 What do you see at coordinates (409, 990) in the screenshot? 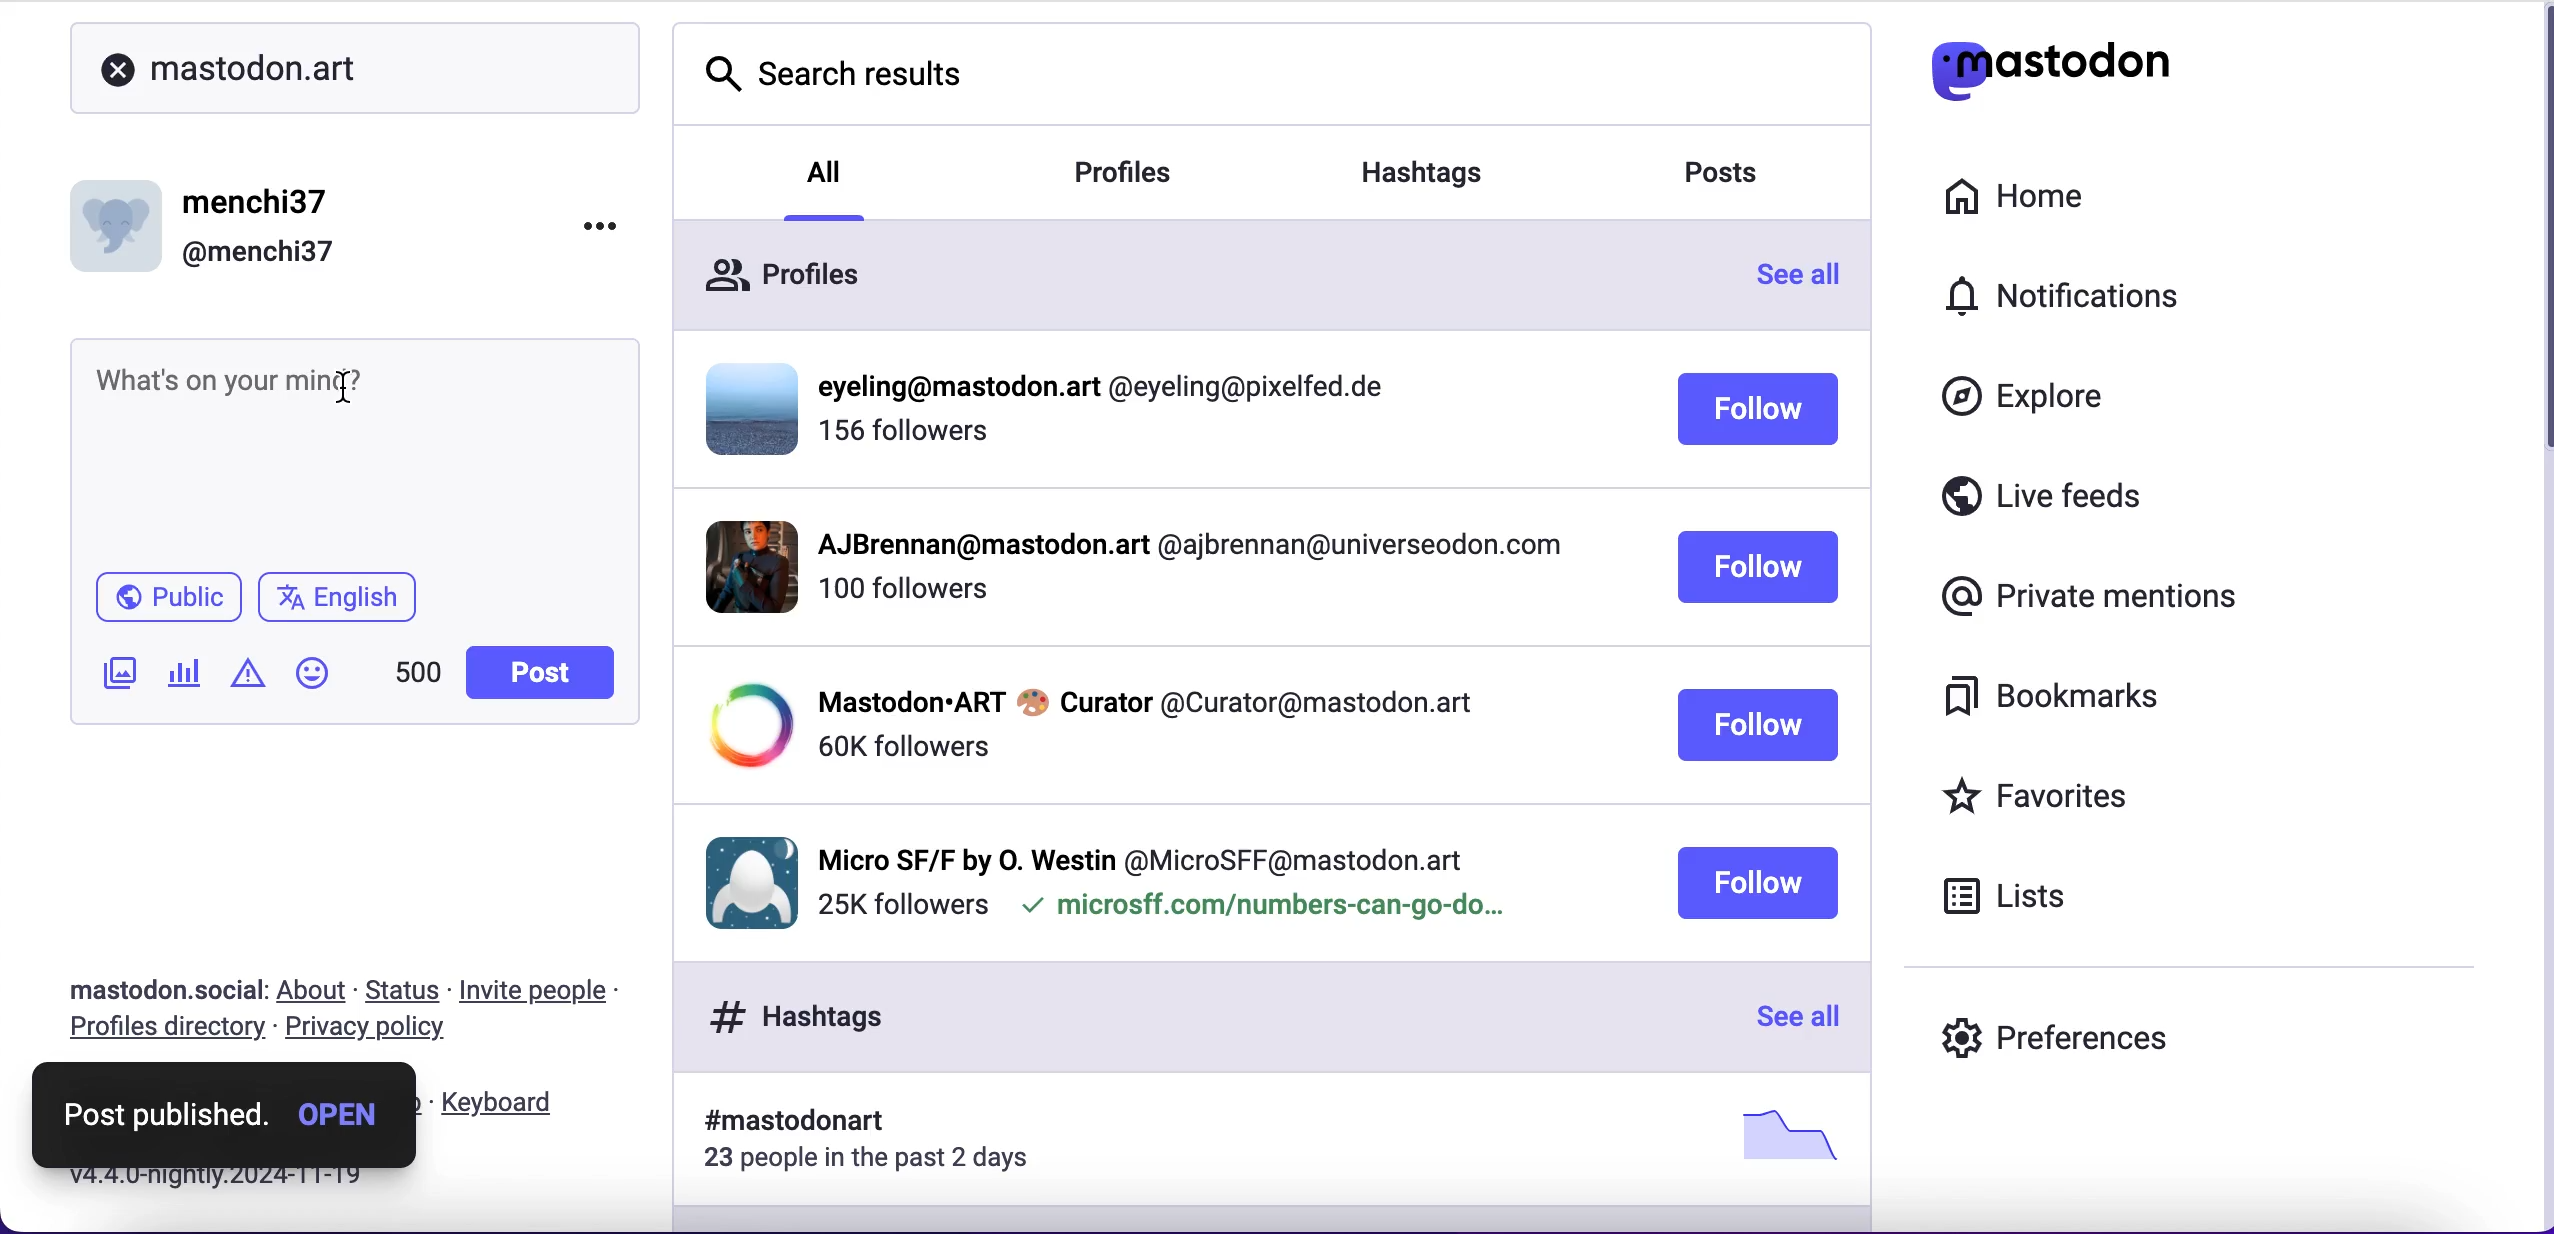
I see `status` at bounding box center [409, 990].